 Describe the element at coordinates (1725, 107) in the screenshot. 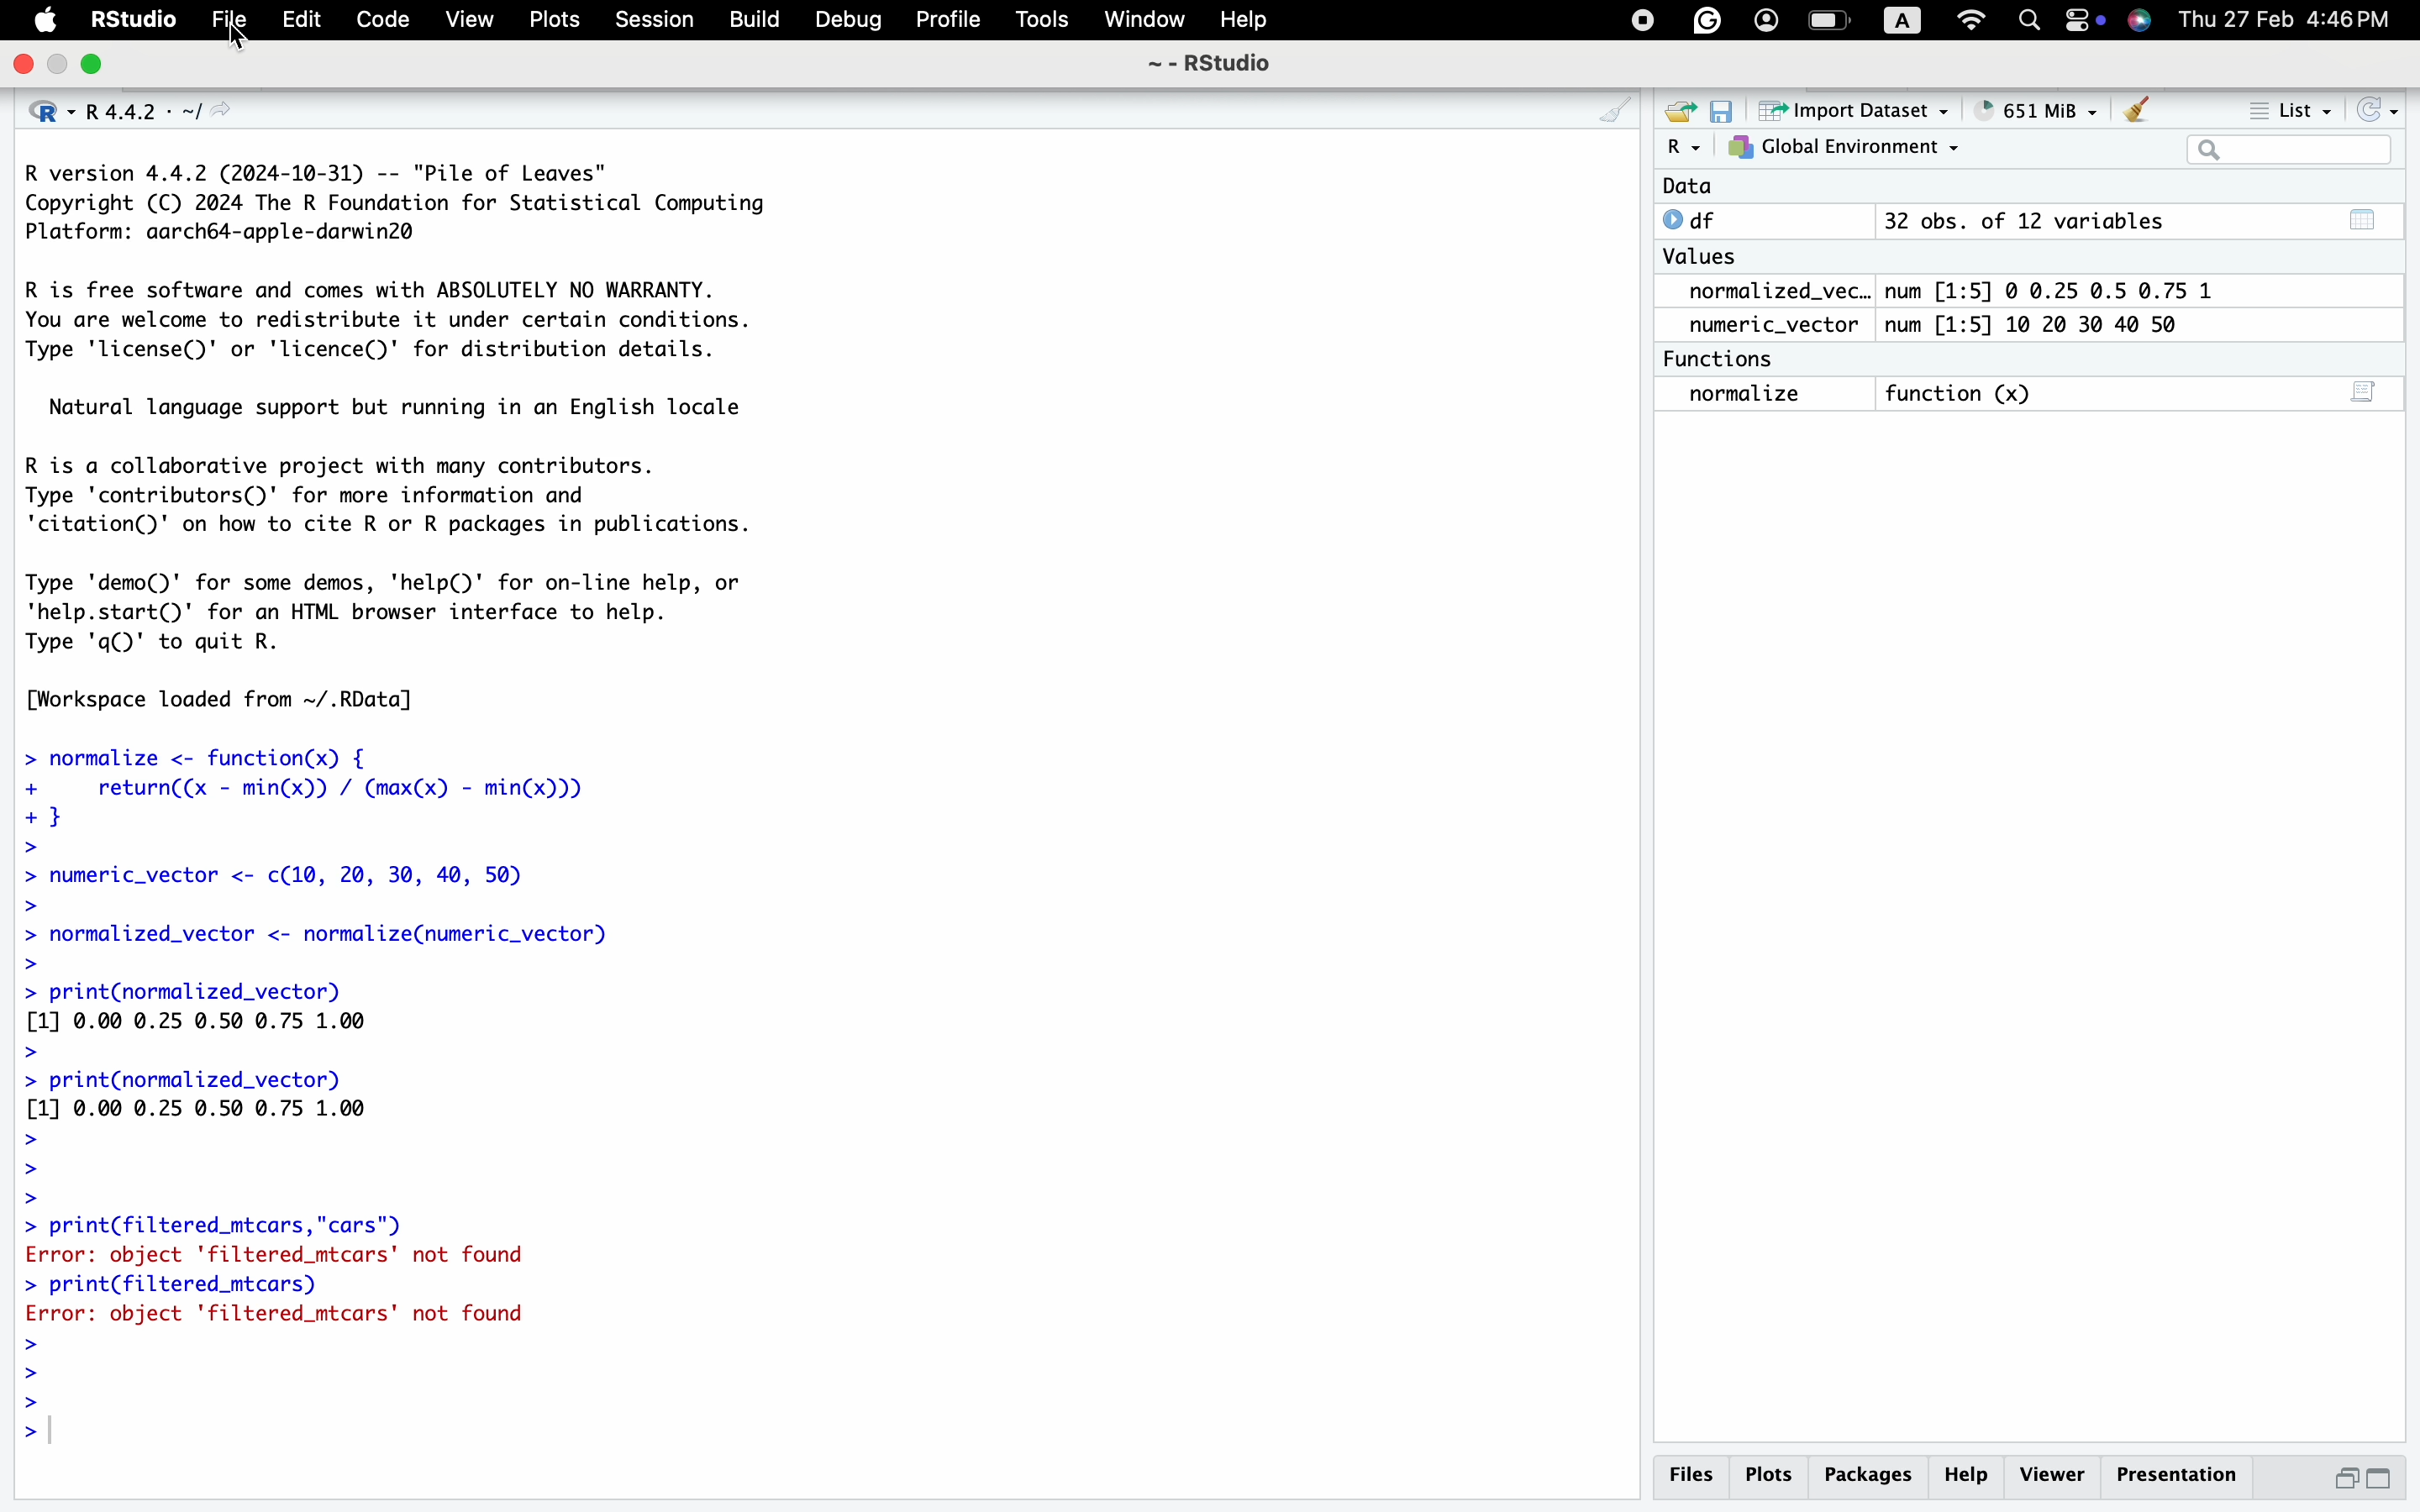

I see `save` at that location.